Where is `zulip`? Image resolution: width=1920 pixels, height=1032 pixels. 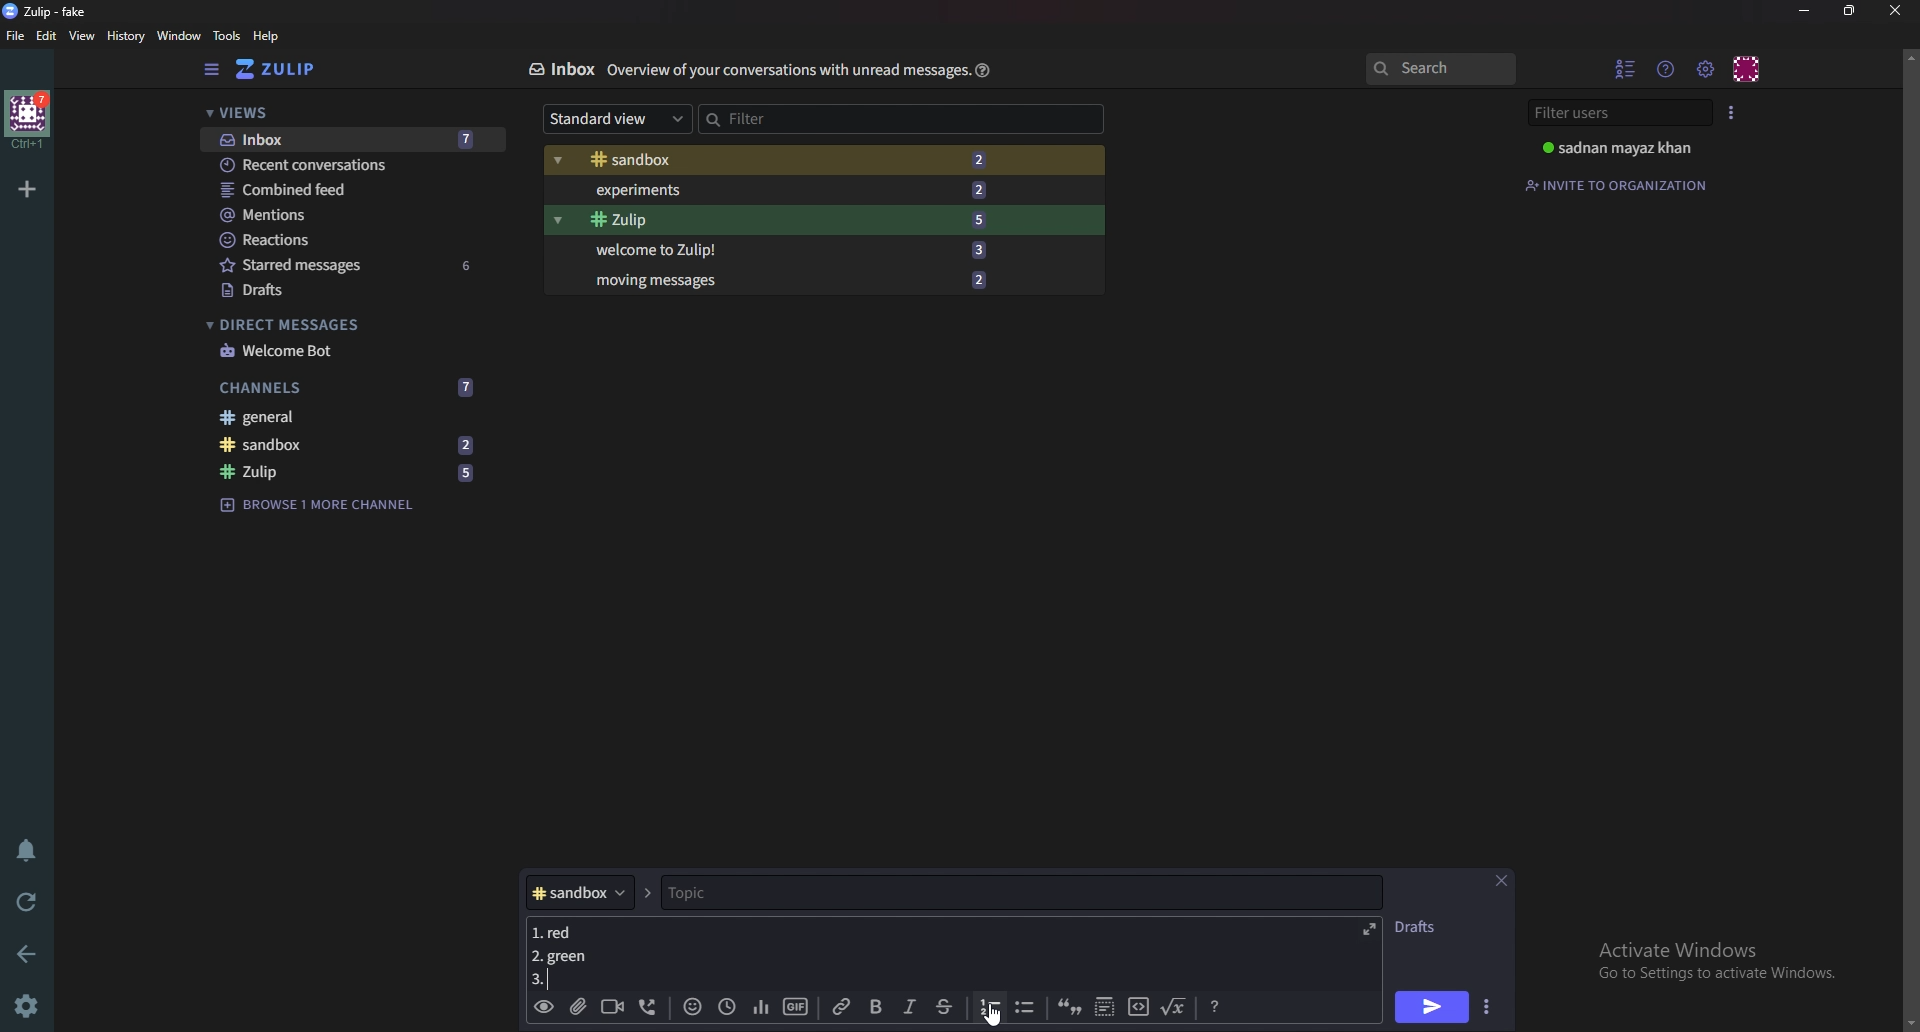
zulip is located at coordinates (355, 473).